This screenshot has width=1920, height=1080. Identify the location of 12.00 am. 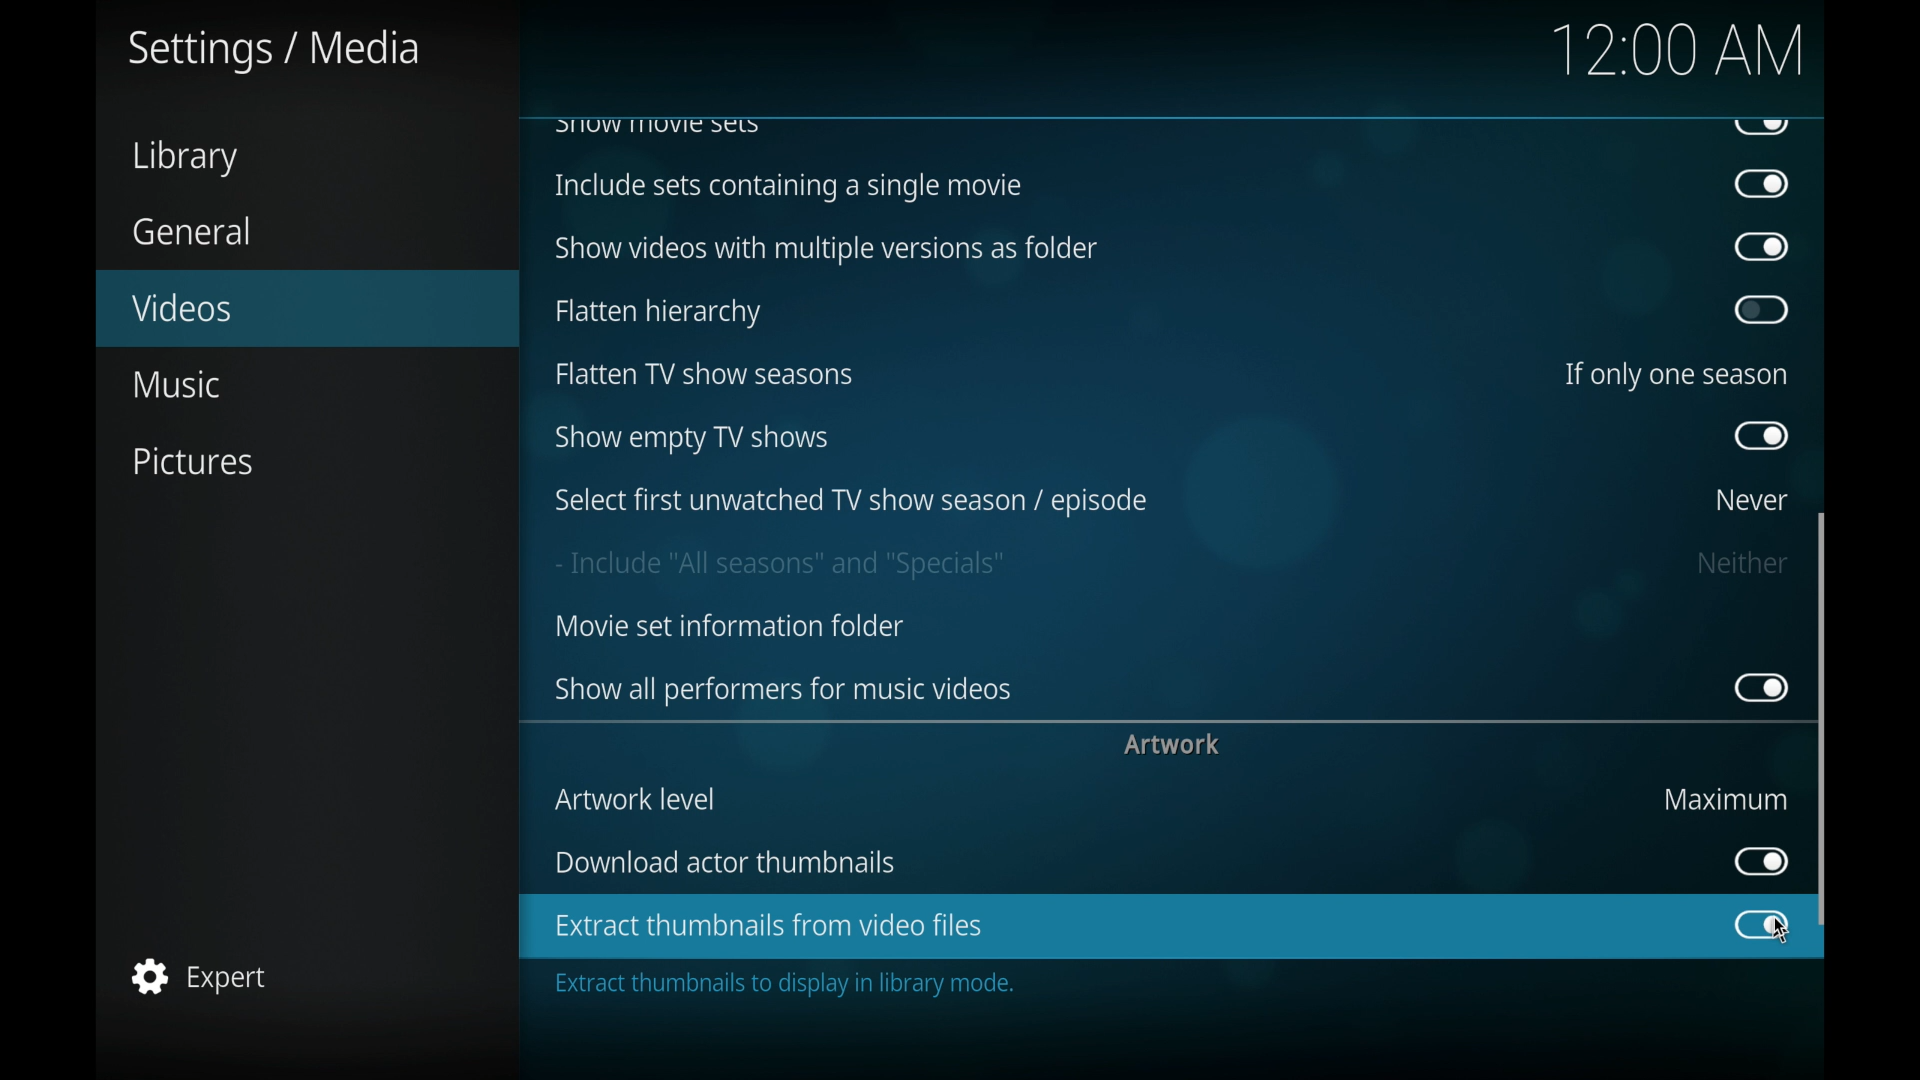
(1679, 50).